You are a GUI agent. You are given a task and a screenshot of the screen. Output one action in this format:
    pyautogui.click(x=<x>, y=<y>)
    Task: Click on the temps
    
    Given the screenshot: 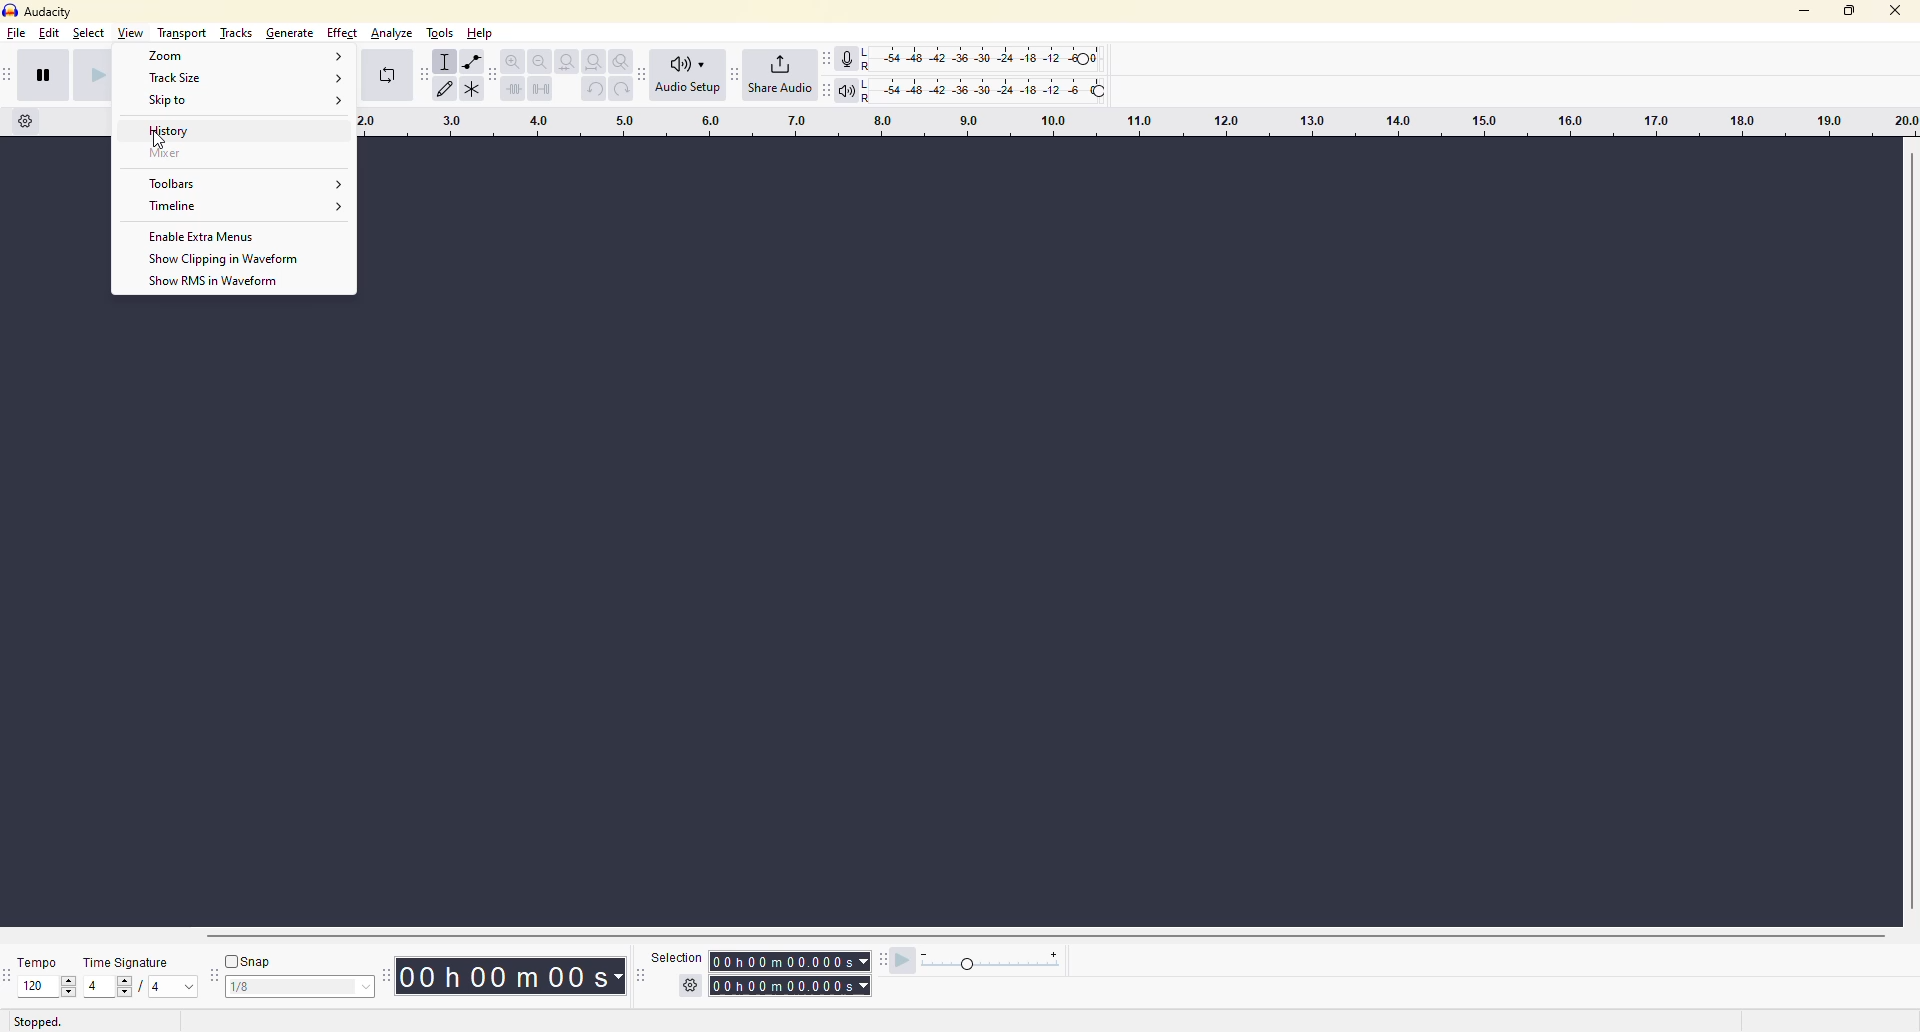 What is the action you would take?
    pyautogui.click(x=39, y=961)
    